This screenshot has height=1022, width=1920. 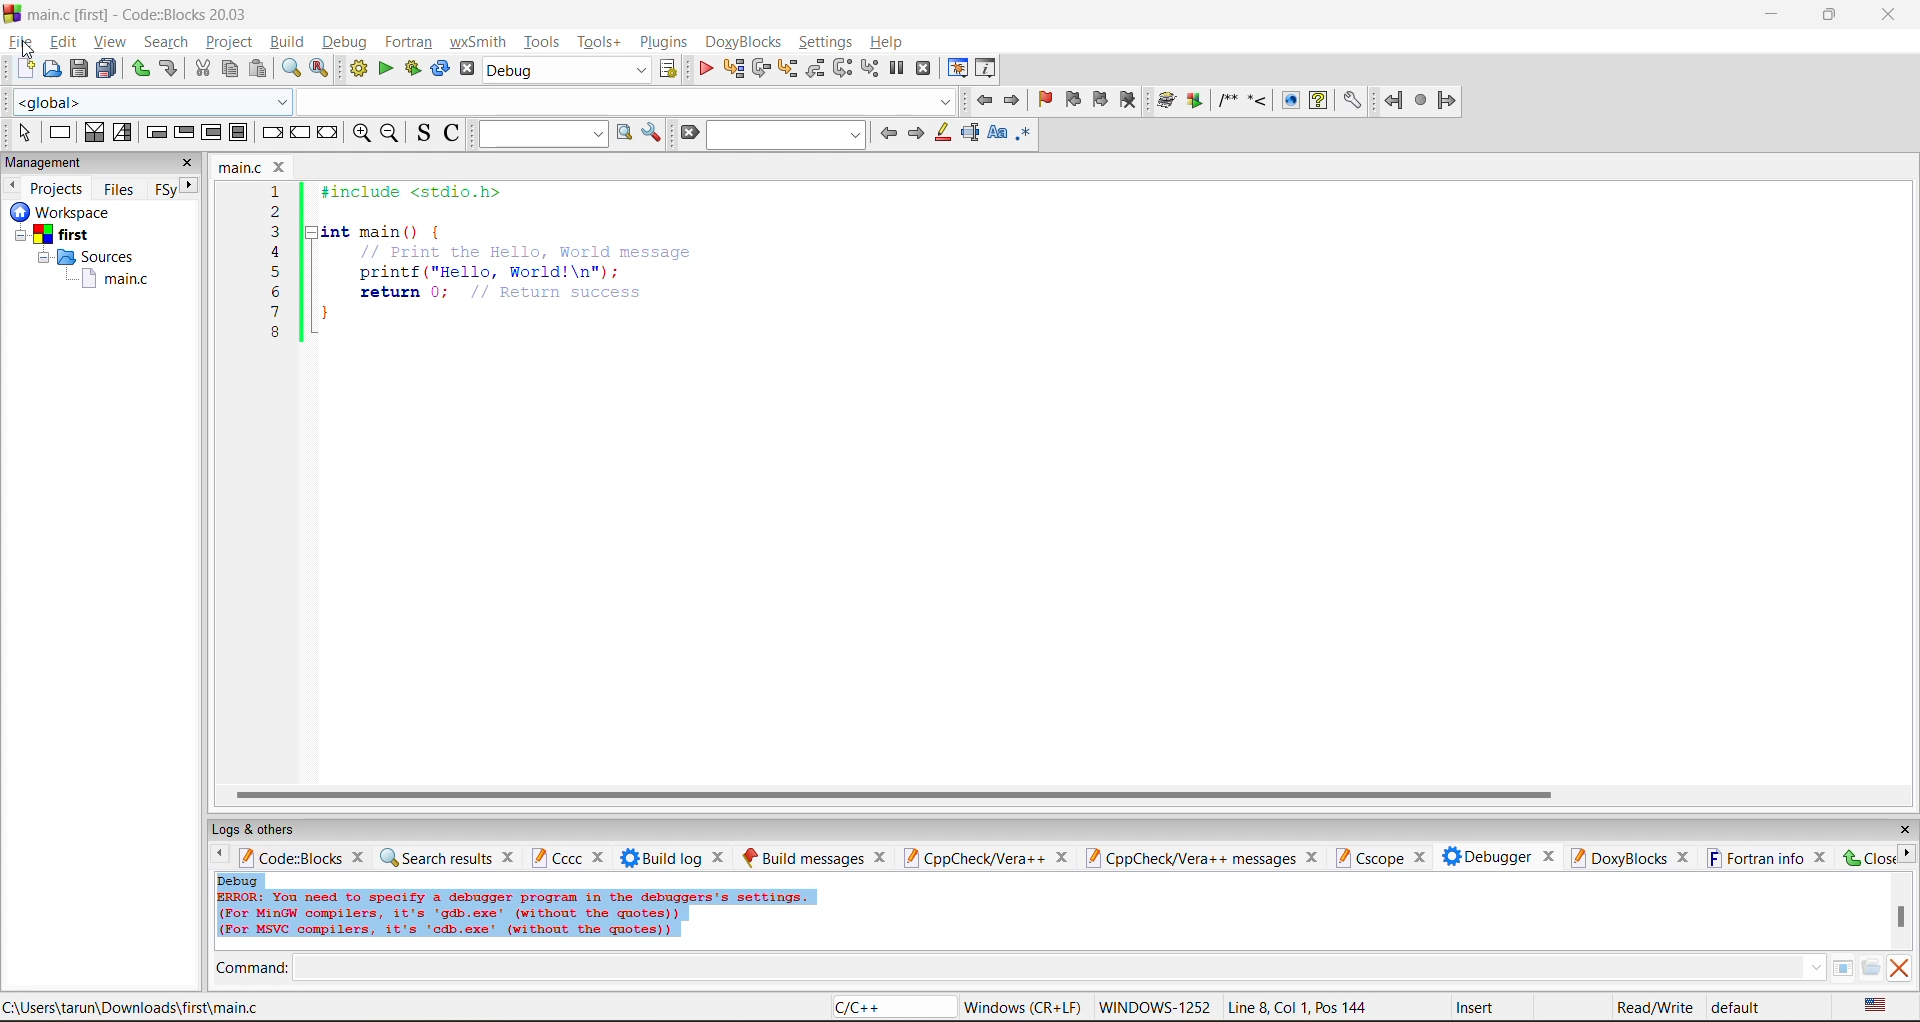 I want to click on forward, so click(x=1447, y=100).